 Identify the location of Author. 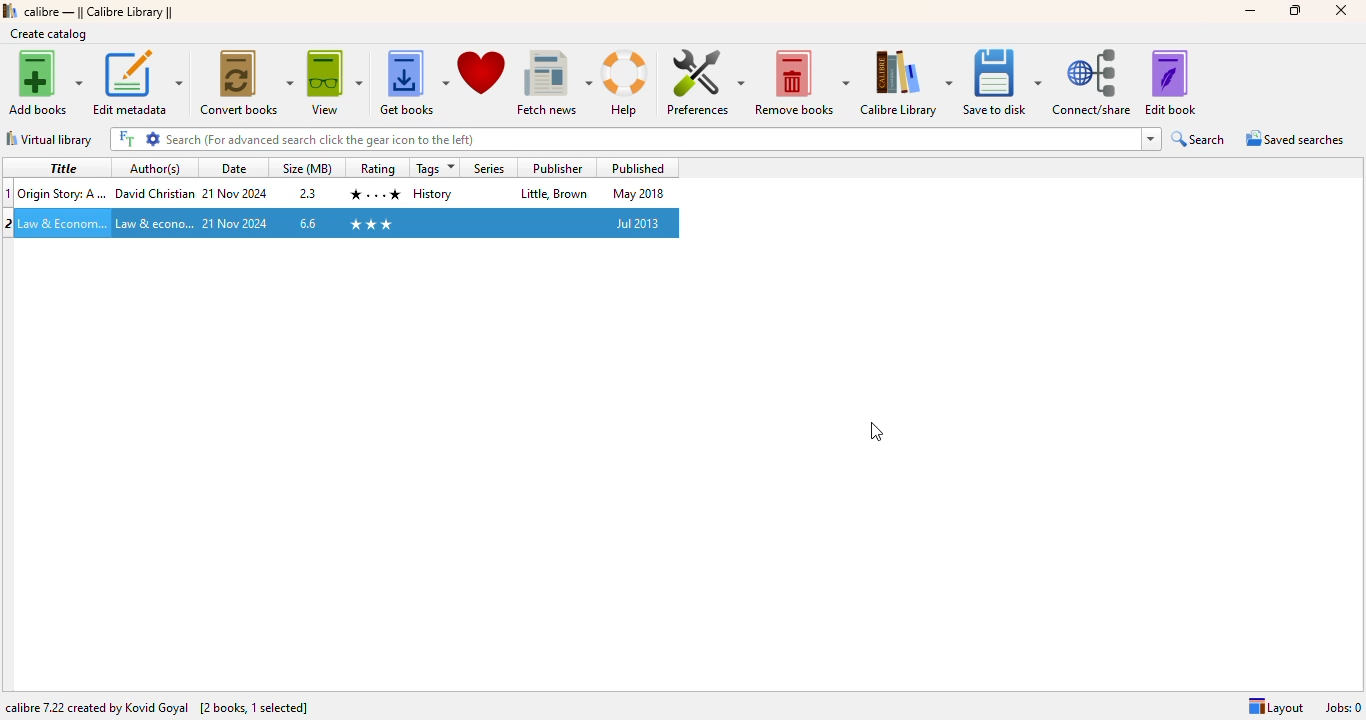
(154, 223).